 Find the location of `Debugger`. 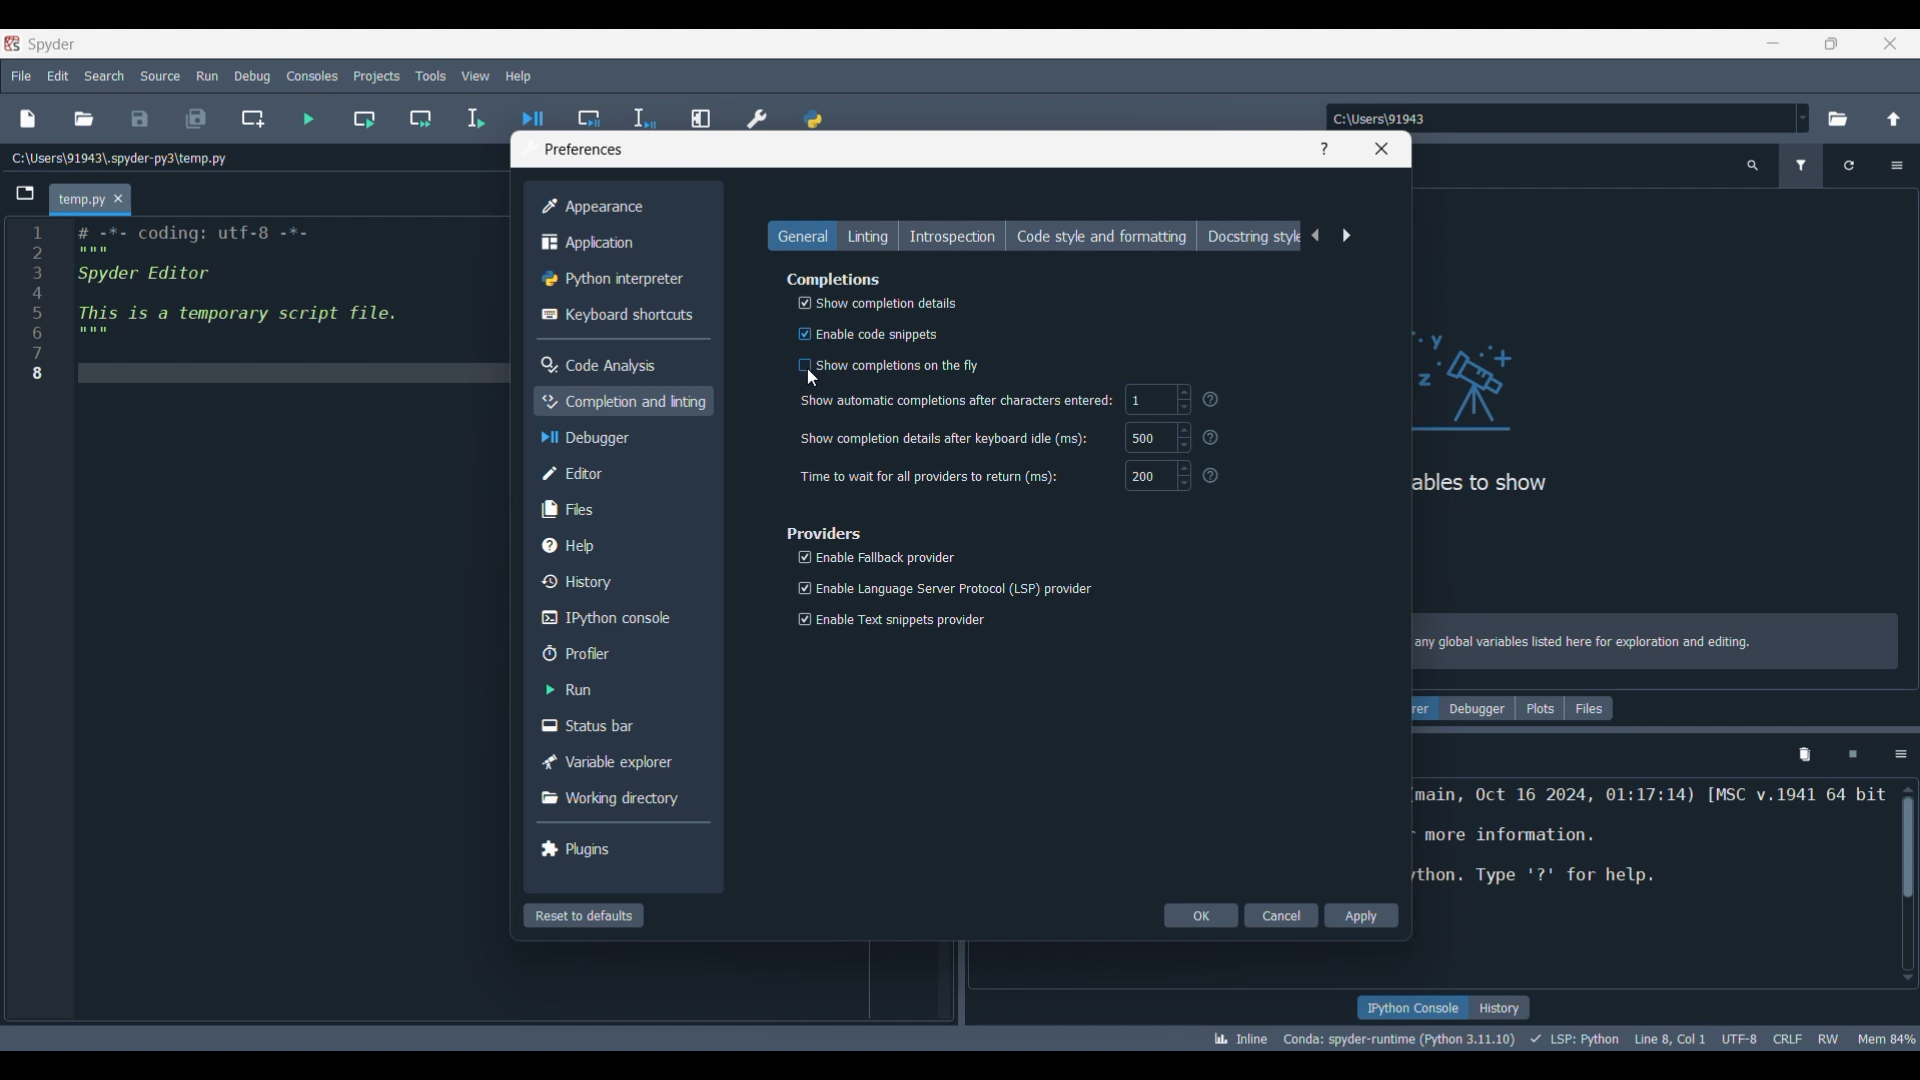

Debugger is located at coordinates (622, 437).